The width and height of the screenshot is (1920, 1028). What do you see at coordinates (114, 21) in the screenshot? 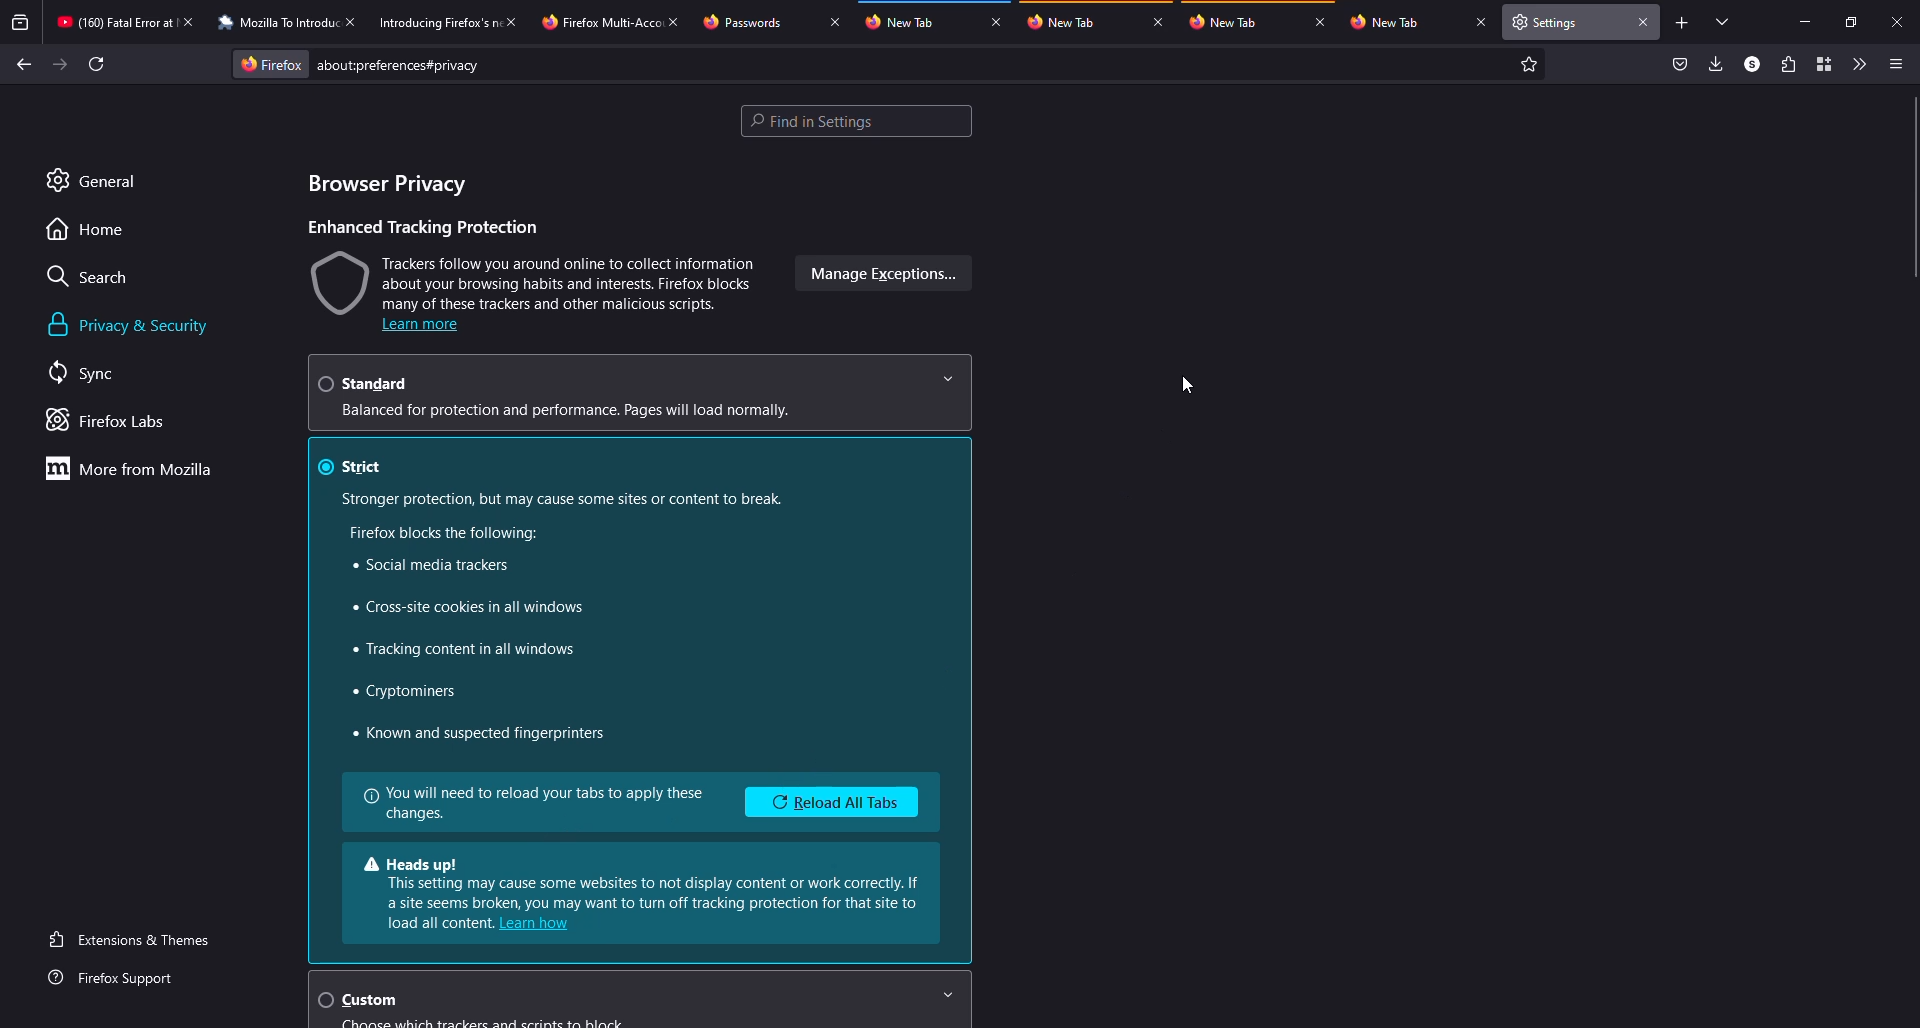
I see `tab` at bounding box center [114, 21].